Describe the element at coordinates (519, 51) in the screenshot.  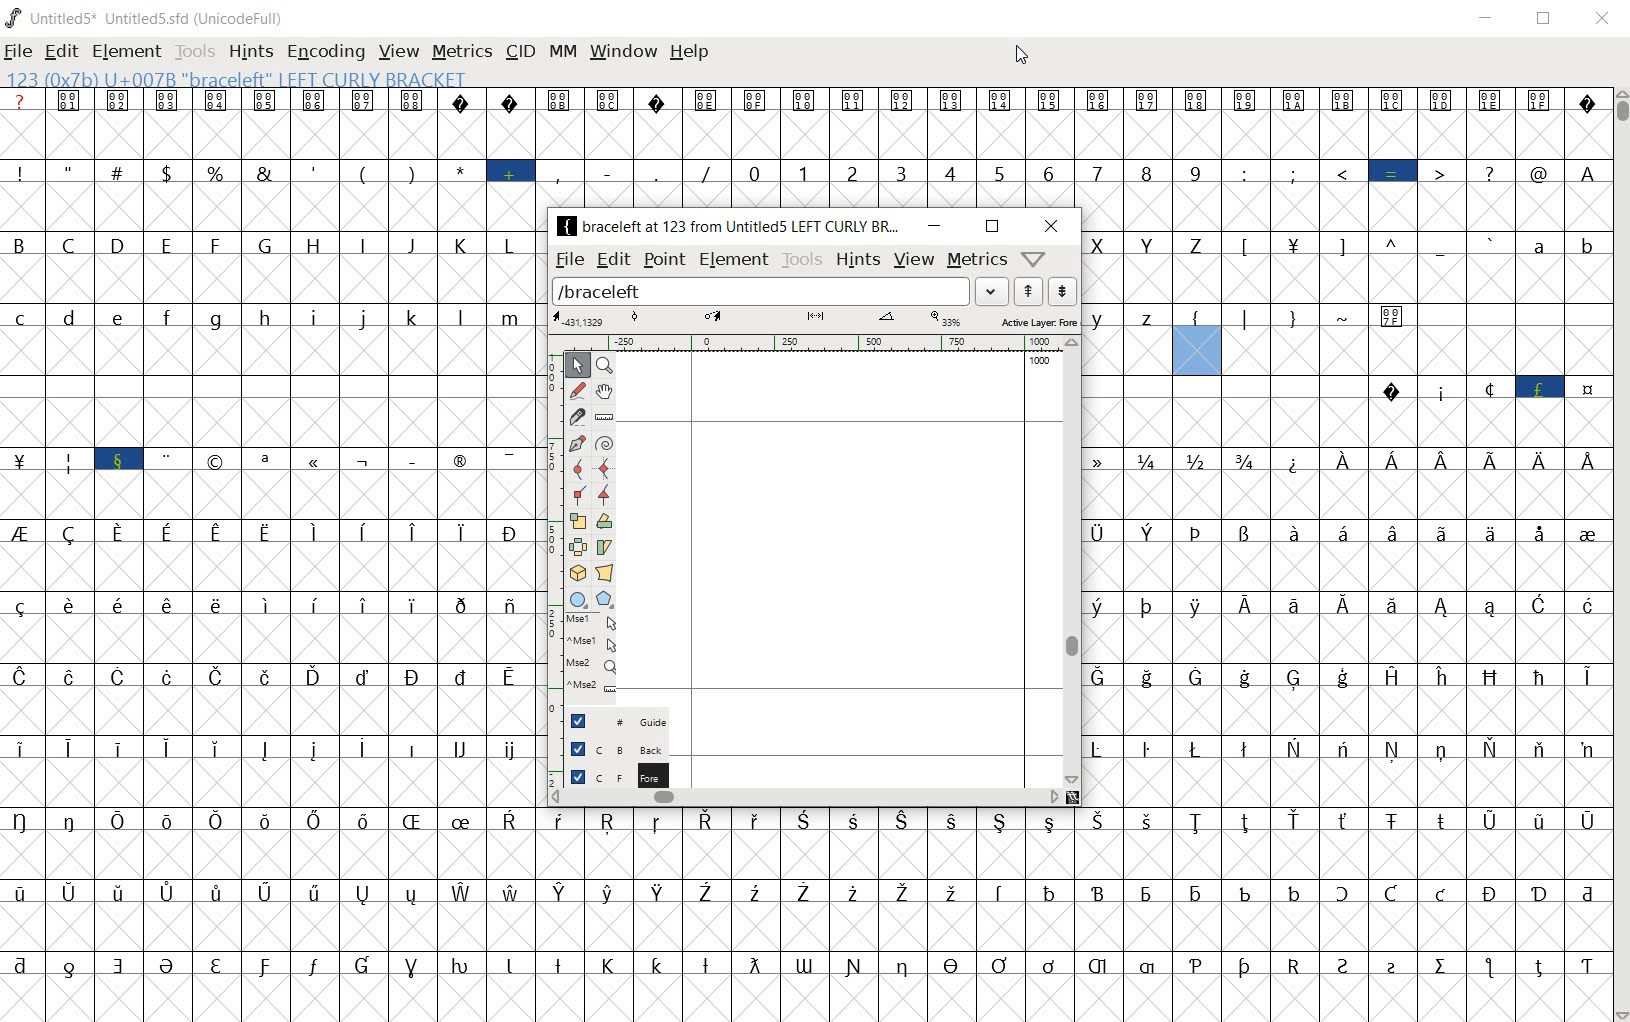
I see `cid` at that location.